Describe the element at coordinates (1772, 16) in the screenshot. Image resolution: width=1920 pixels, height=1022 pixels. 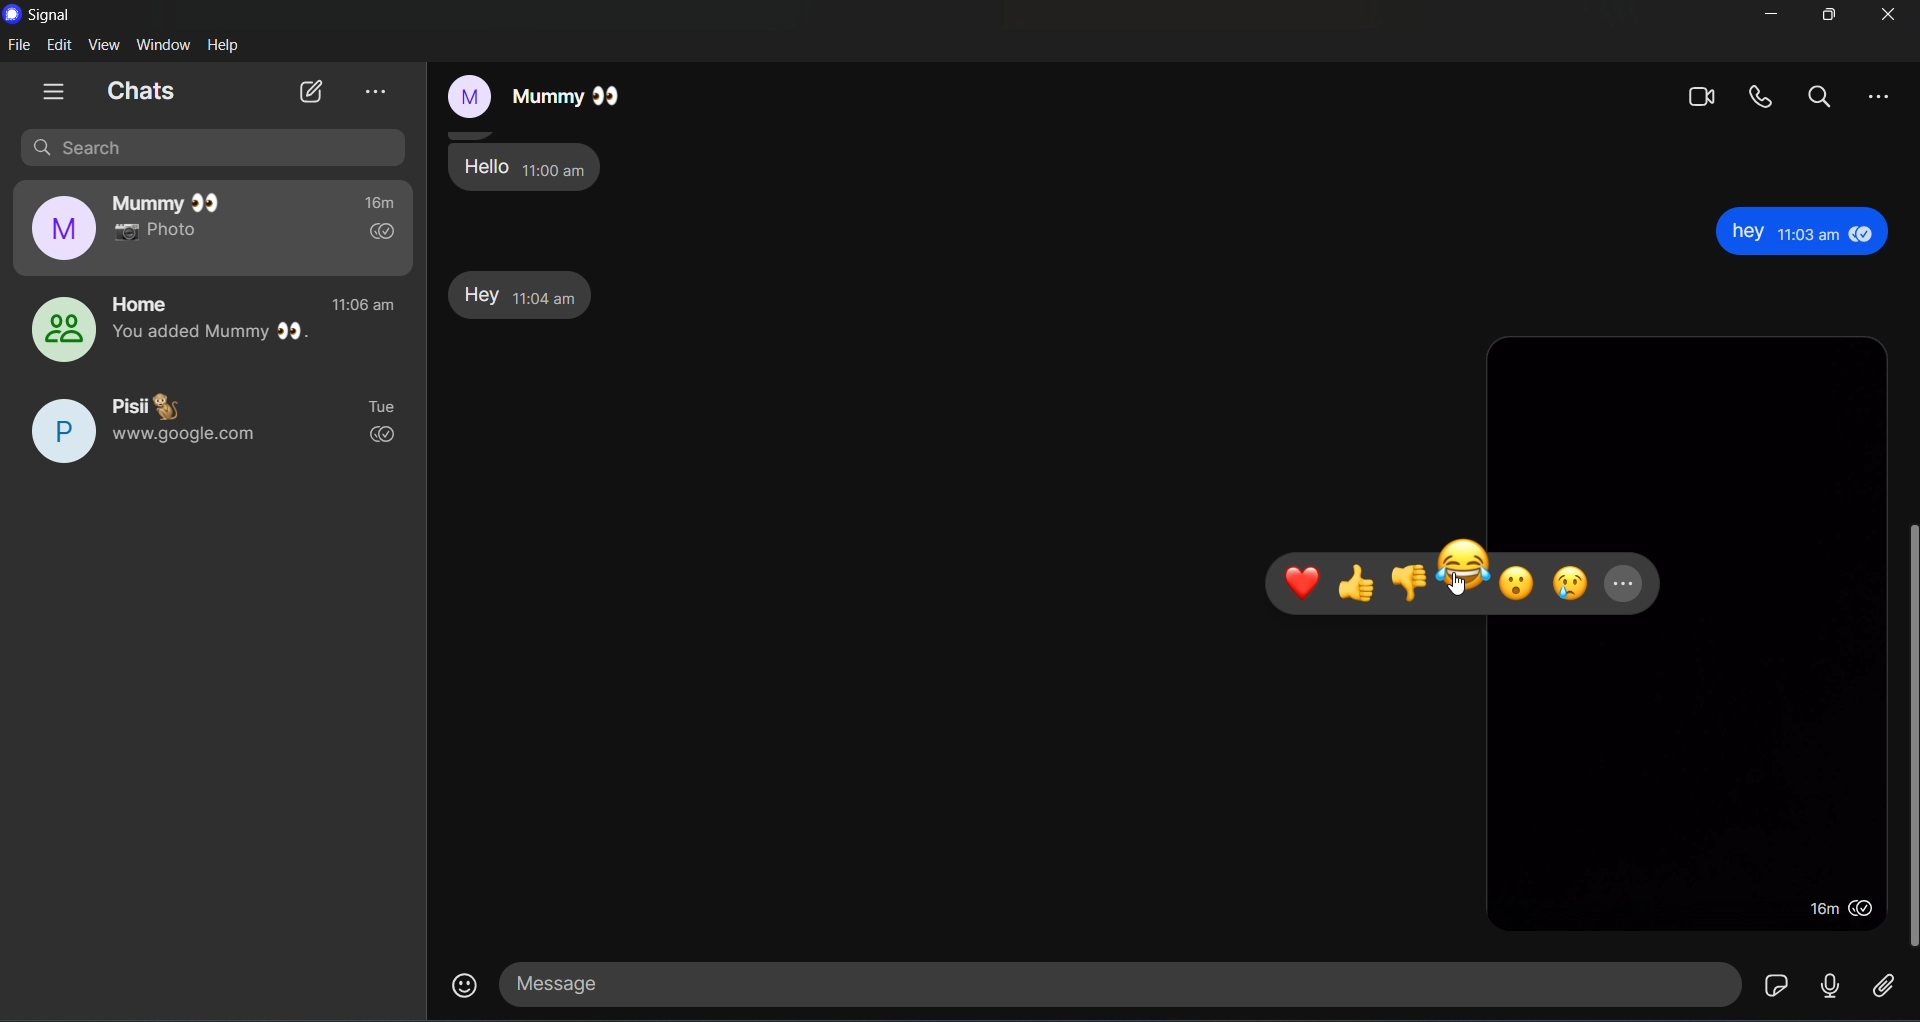
I see `minimize` at that location.